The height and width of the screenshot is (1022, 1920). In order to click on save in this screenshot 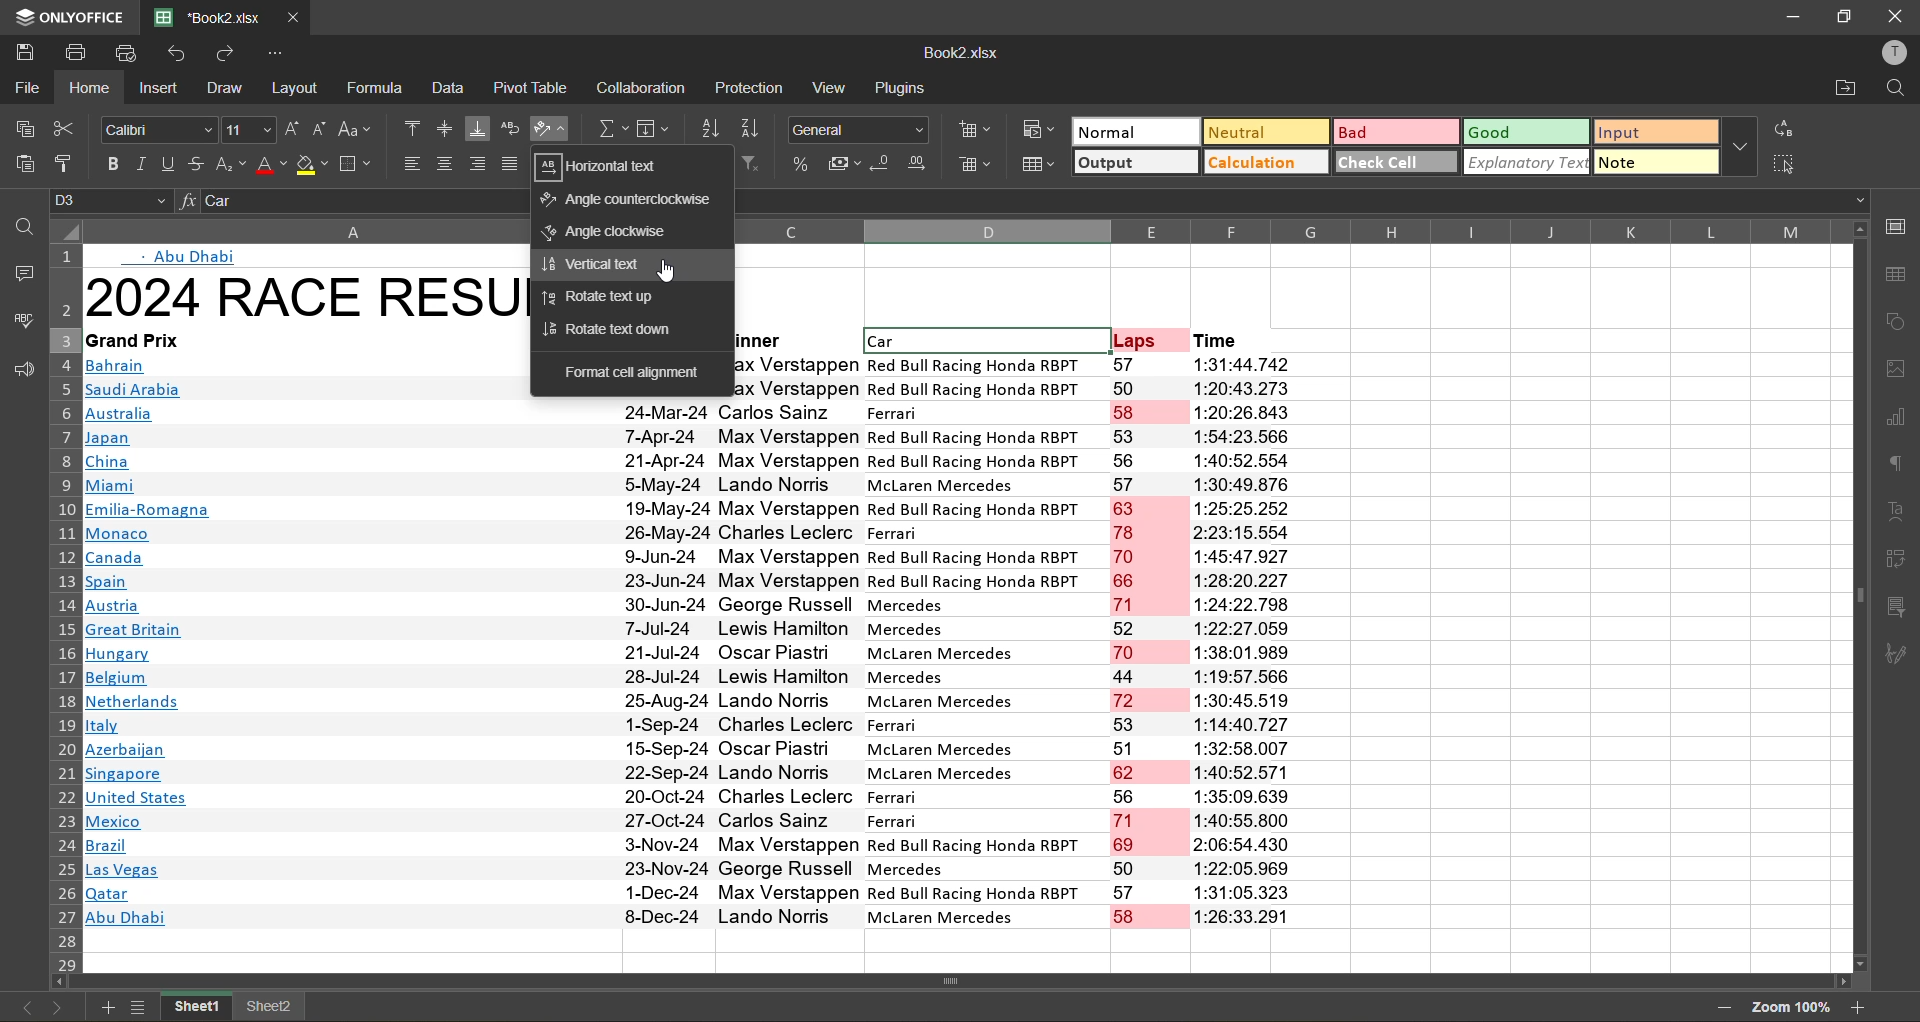, I will do `click(25, 53)`.